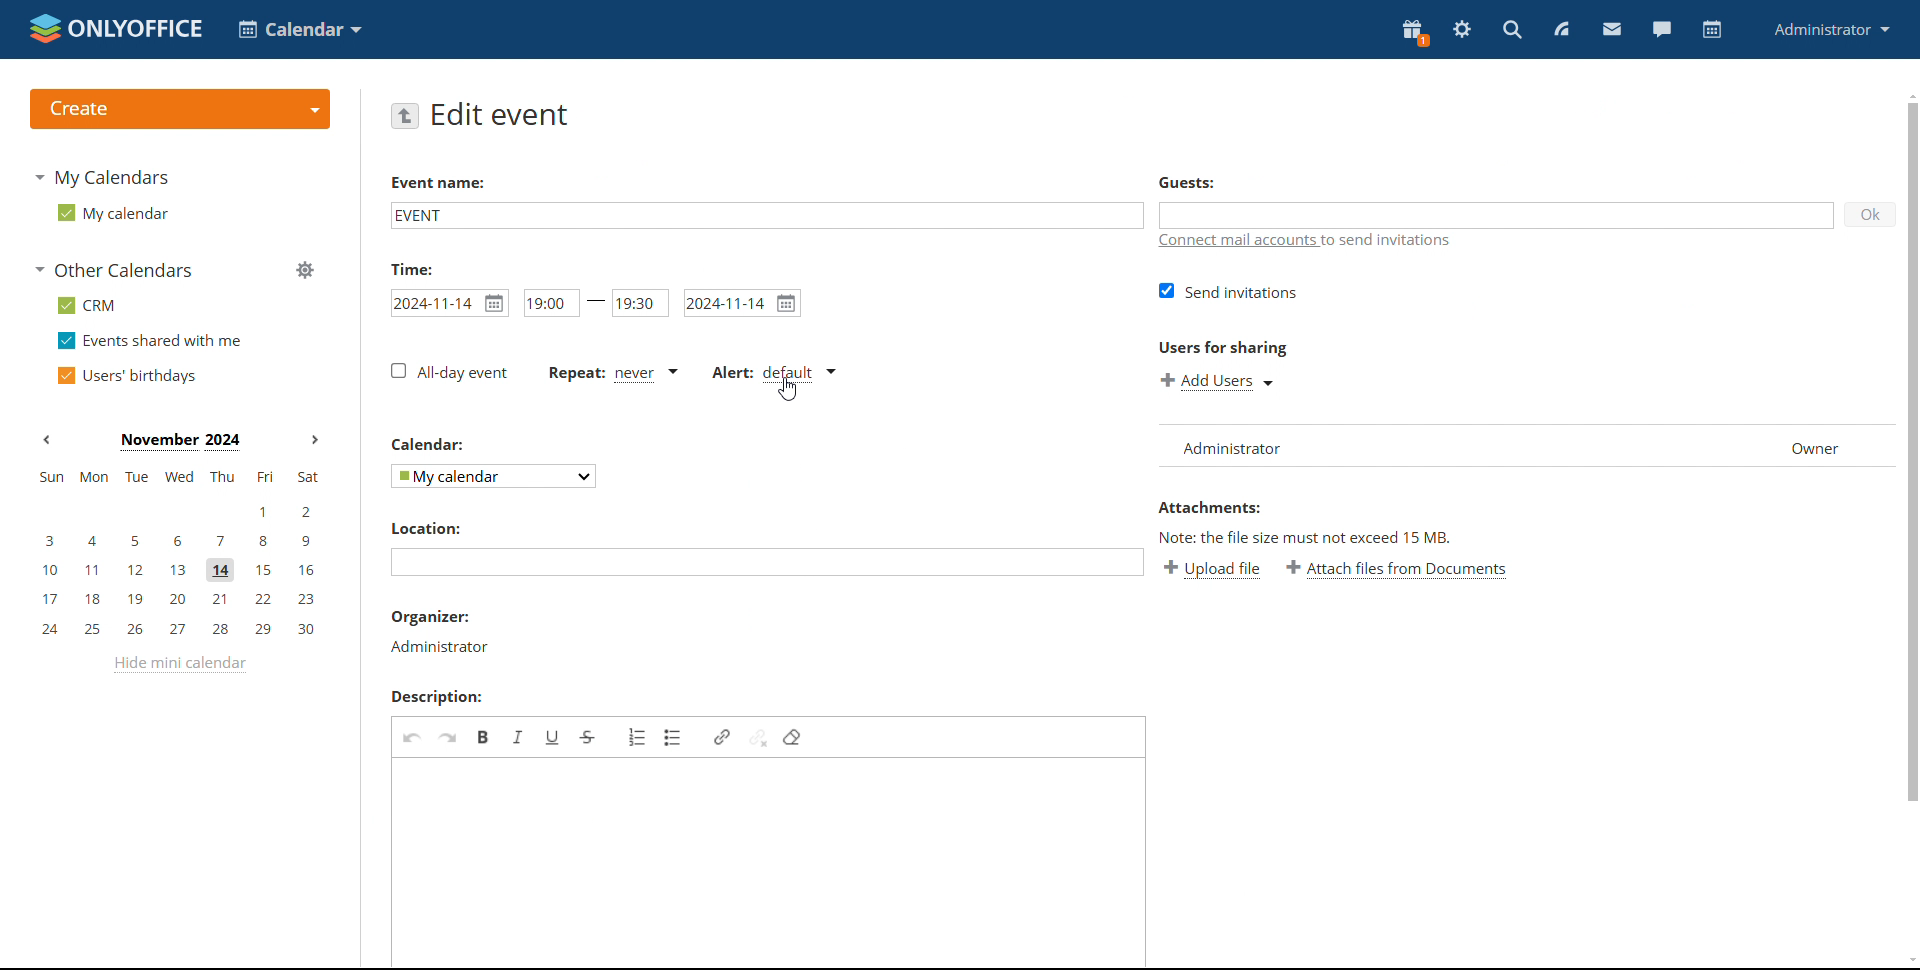 This screenshot has height=970, width=1920. Describe the element at coordinates (413, 736) in the screenshot. I see `undo` at that location.